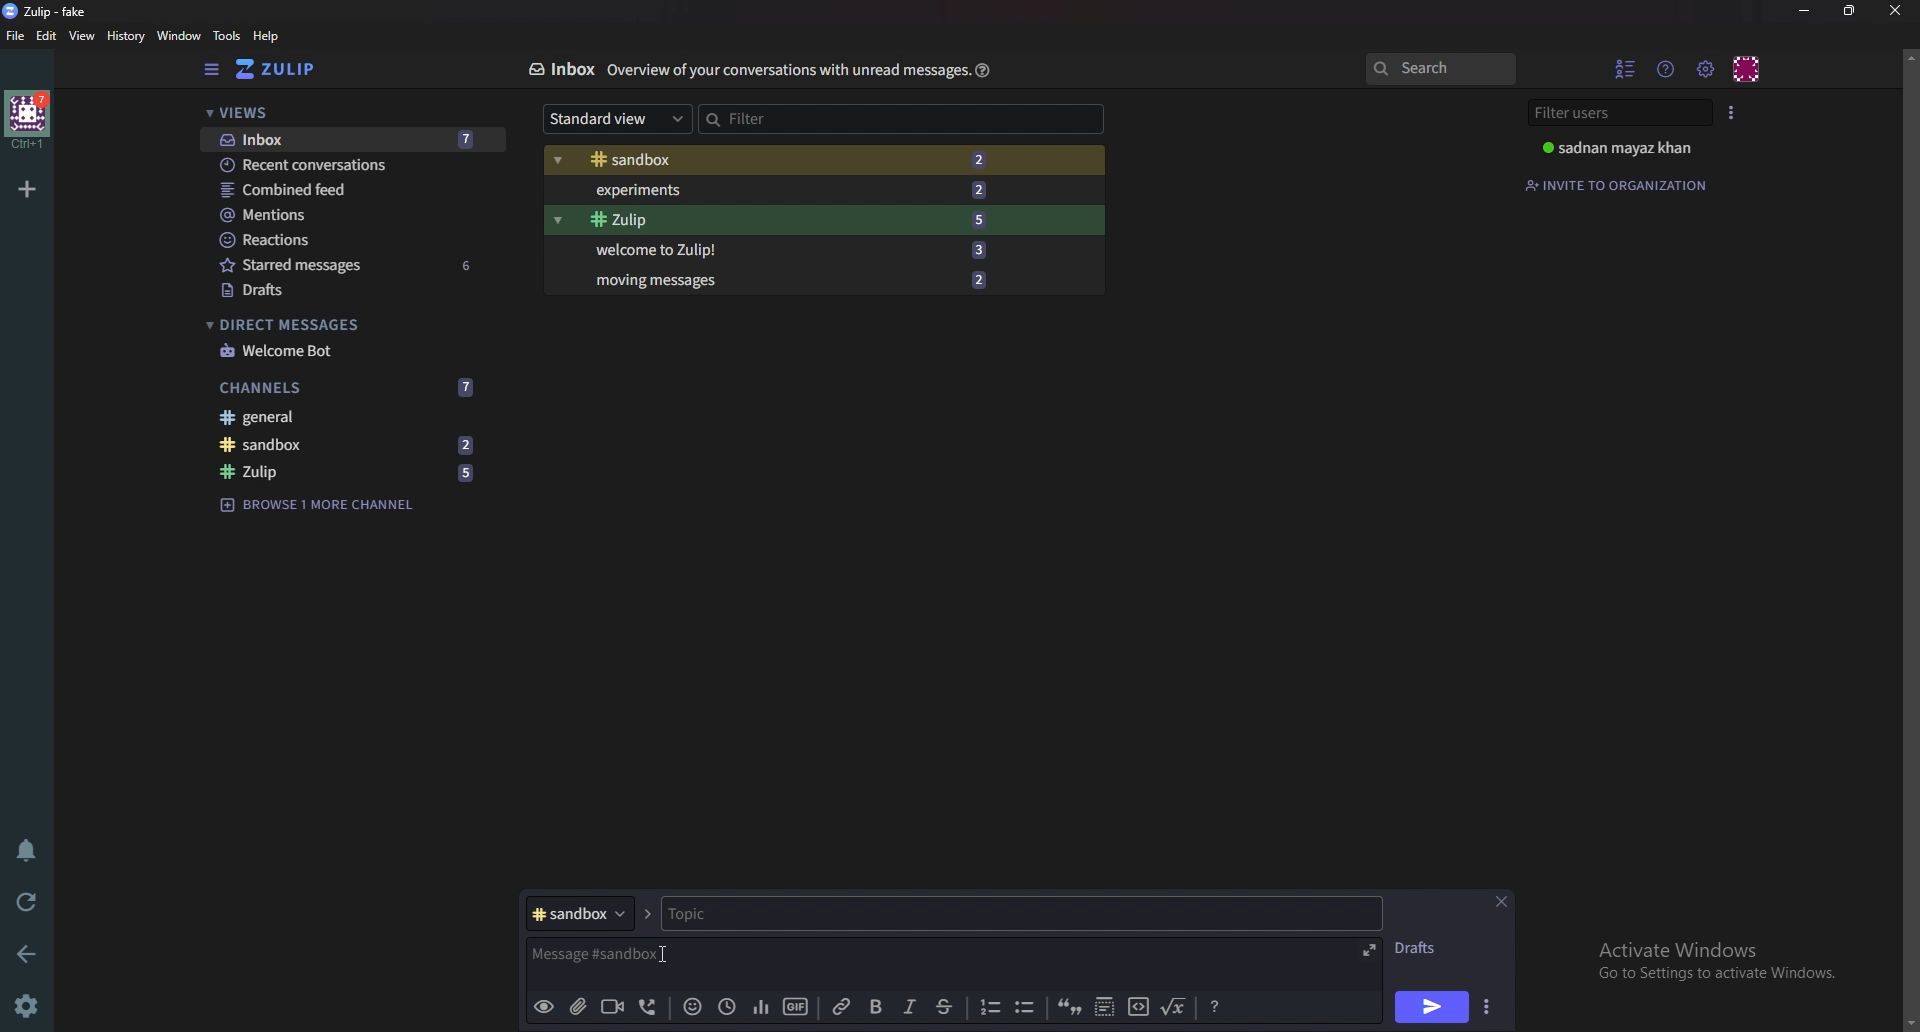  Describe the element at coordinates (347, 238) in the screenshot. I see `Reactions` at that location.